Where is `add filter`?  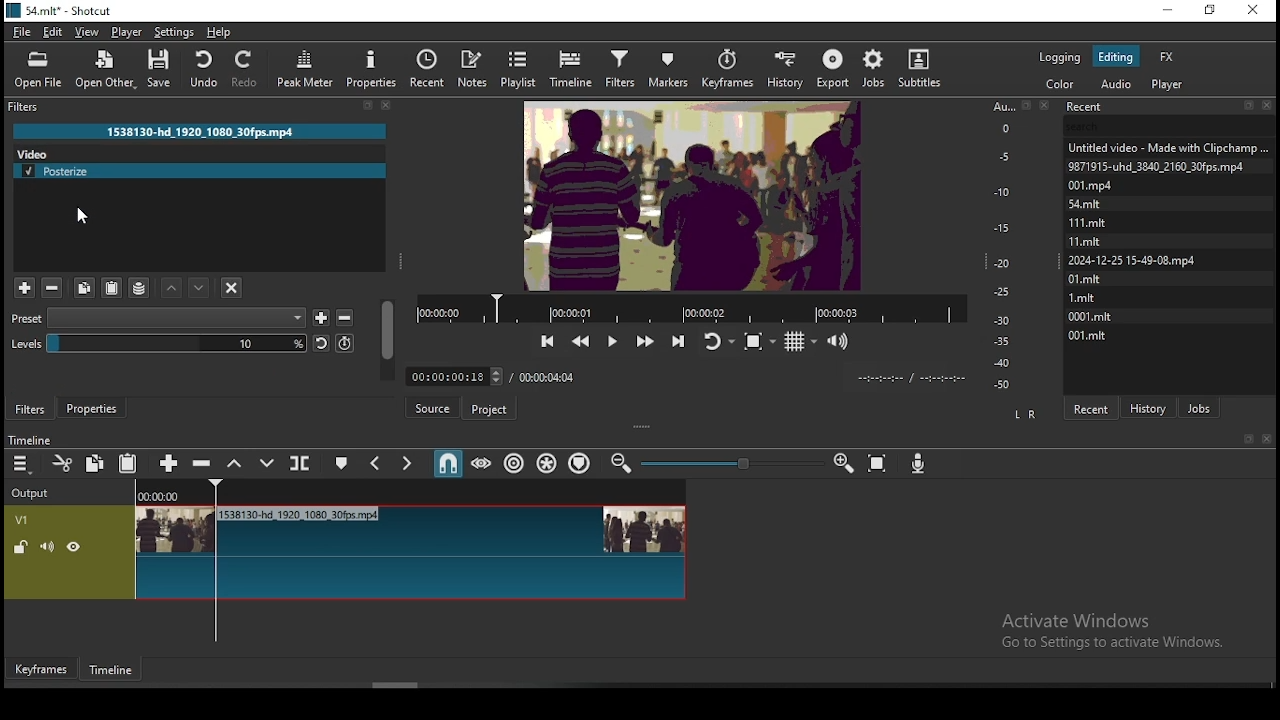
add filter is located at coordinates (24, 286).